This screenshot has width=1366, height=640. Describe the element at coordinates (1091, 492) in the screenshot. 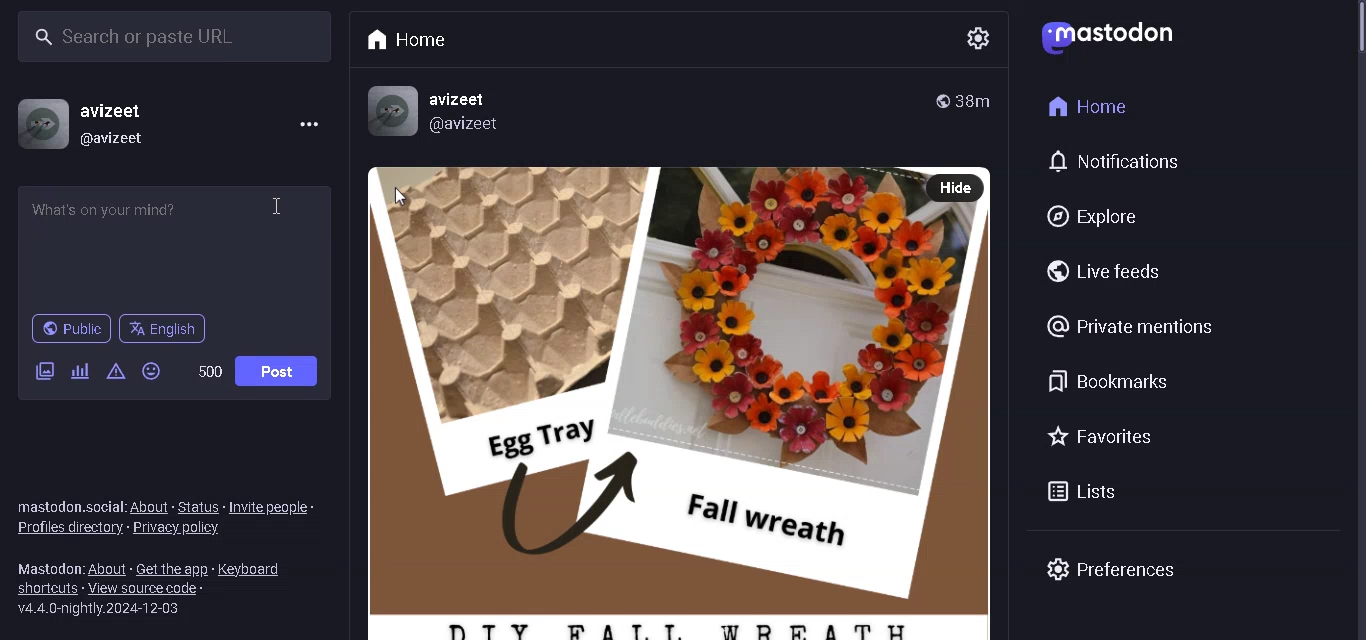

I see `lists` at that location.